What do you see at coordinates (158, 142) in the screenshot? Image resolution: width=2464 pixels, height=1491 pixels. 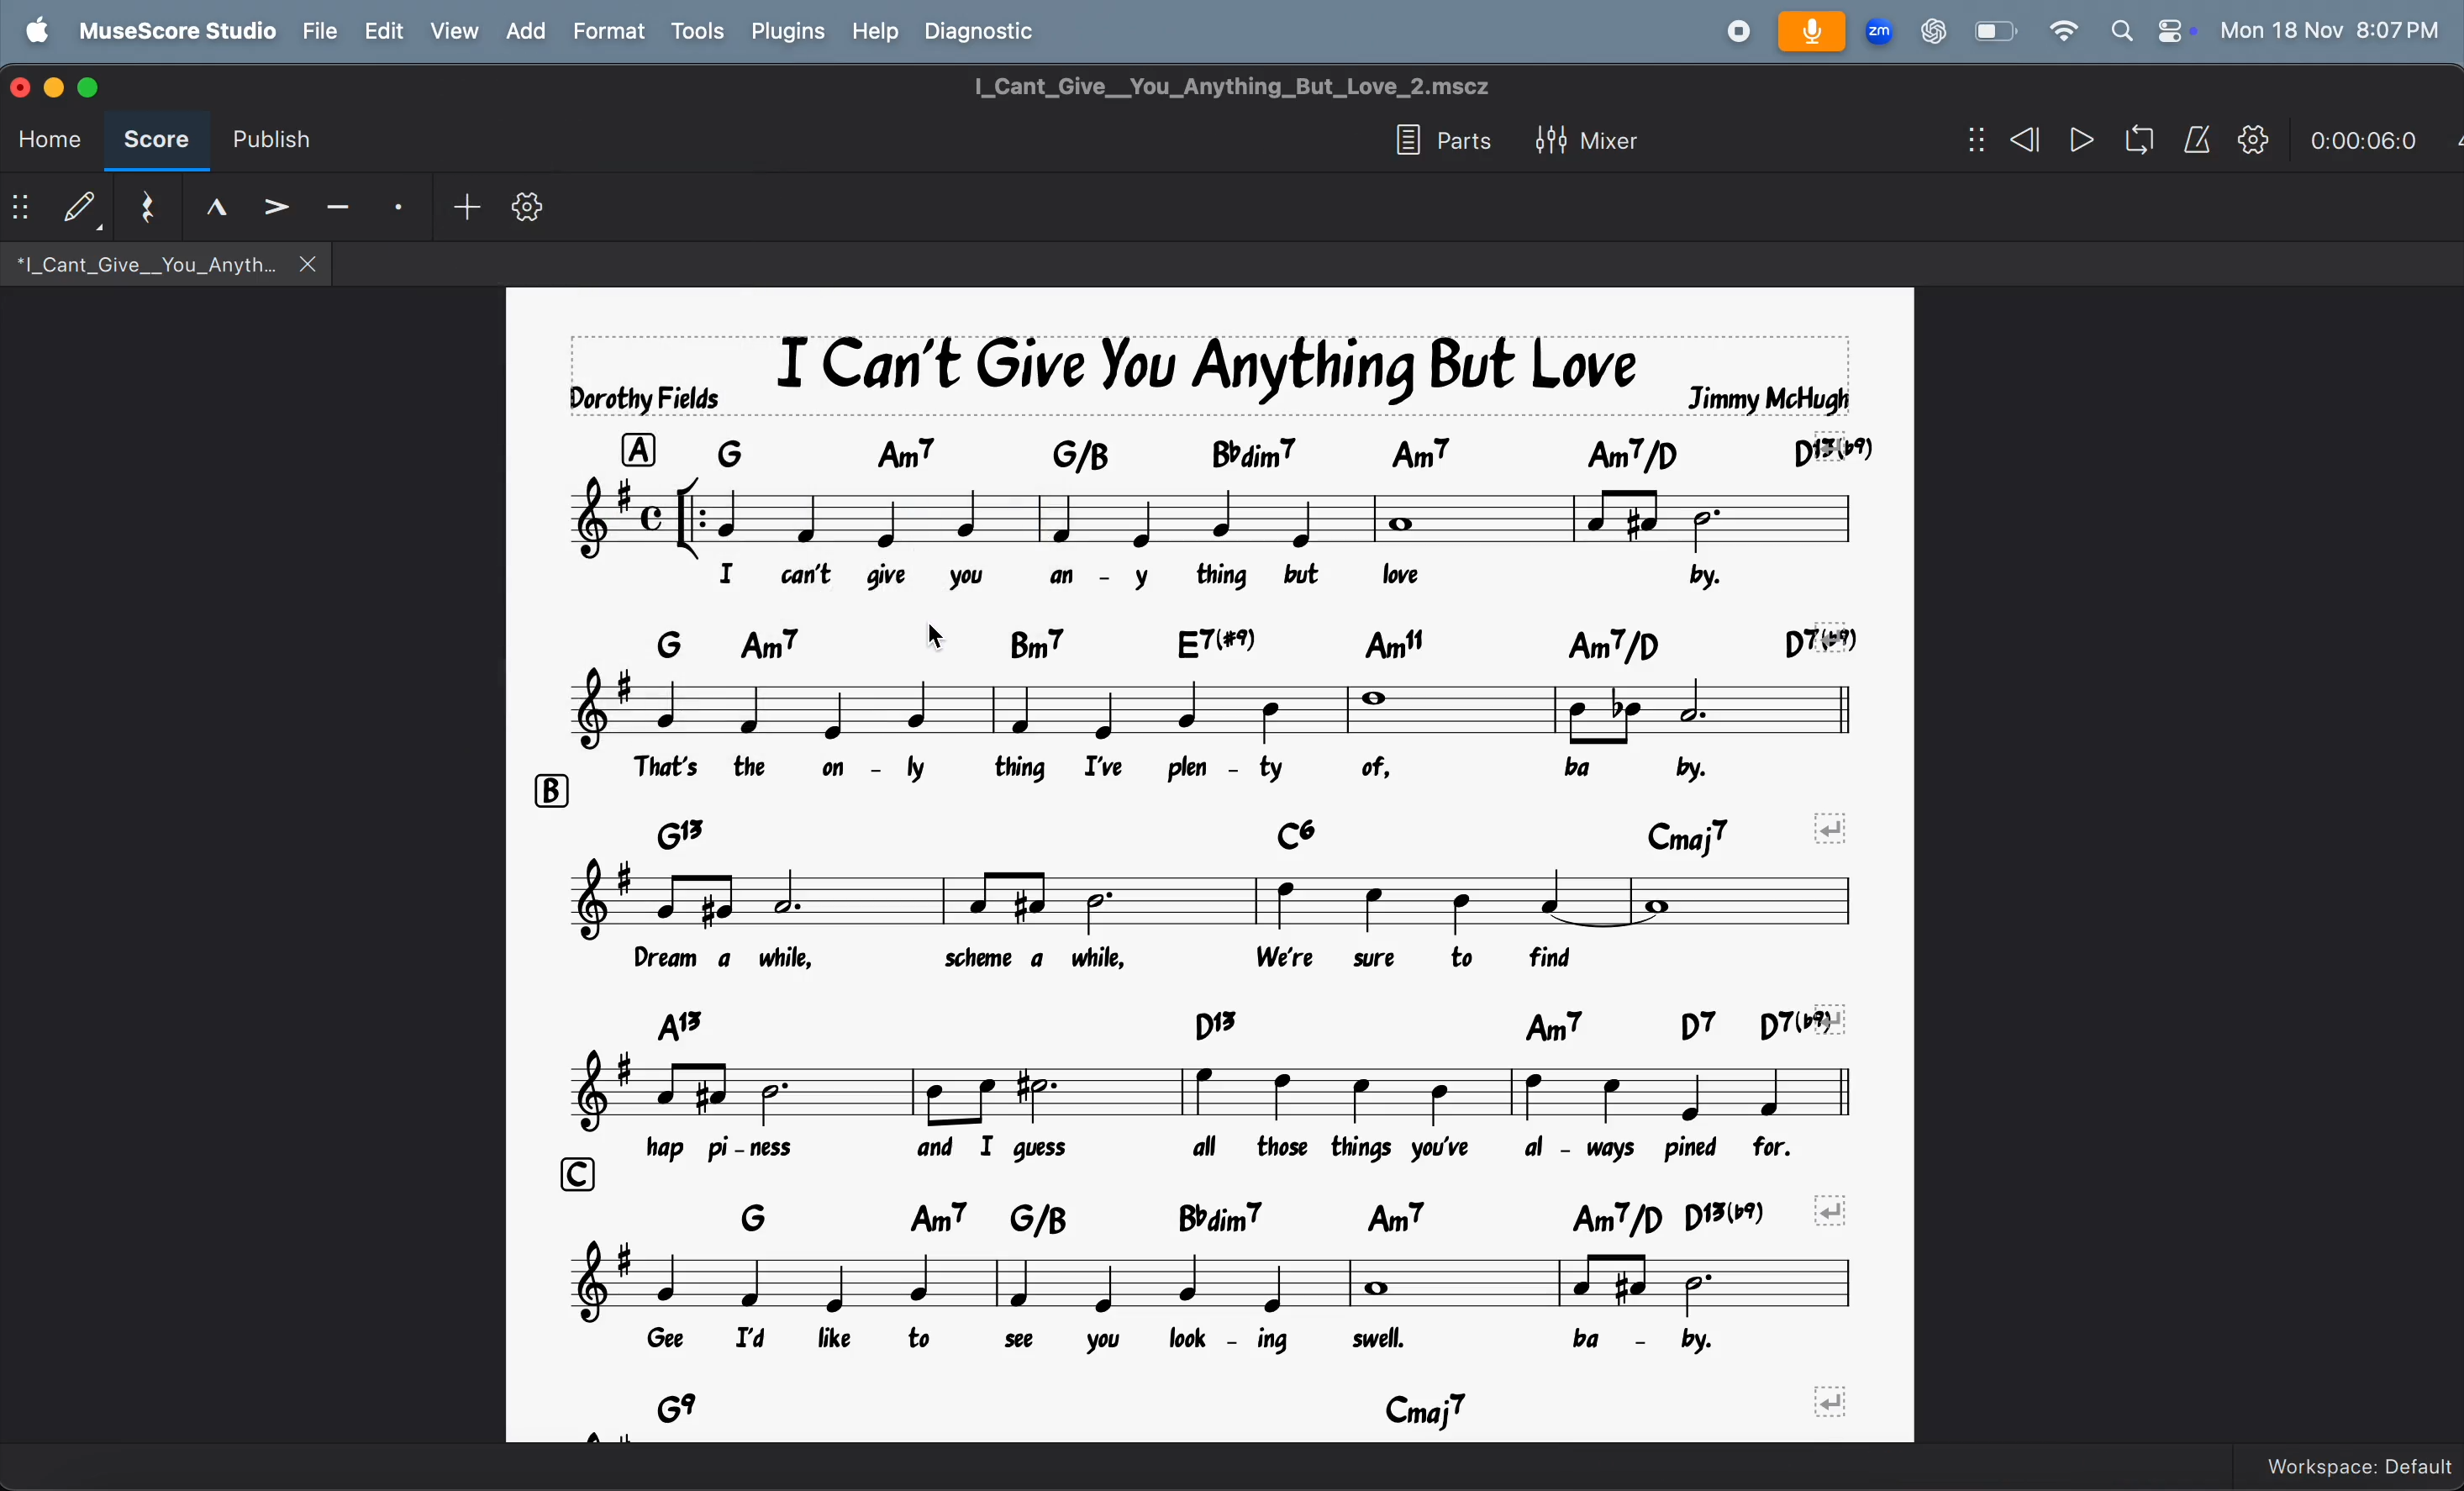 I see `score` at bounding box center [158, 142].